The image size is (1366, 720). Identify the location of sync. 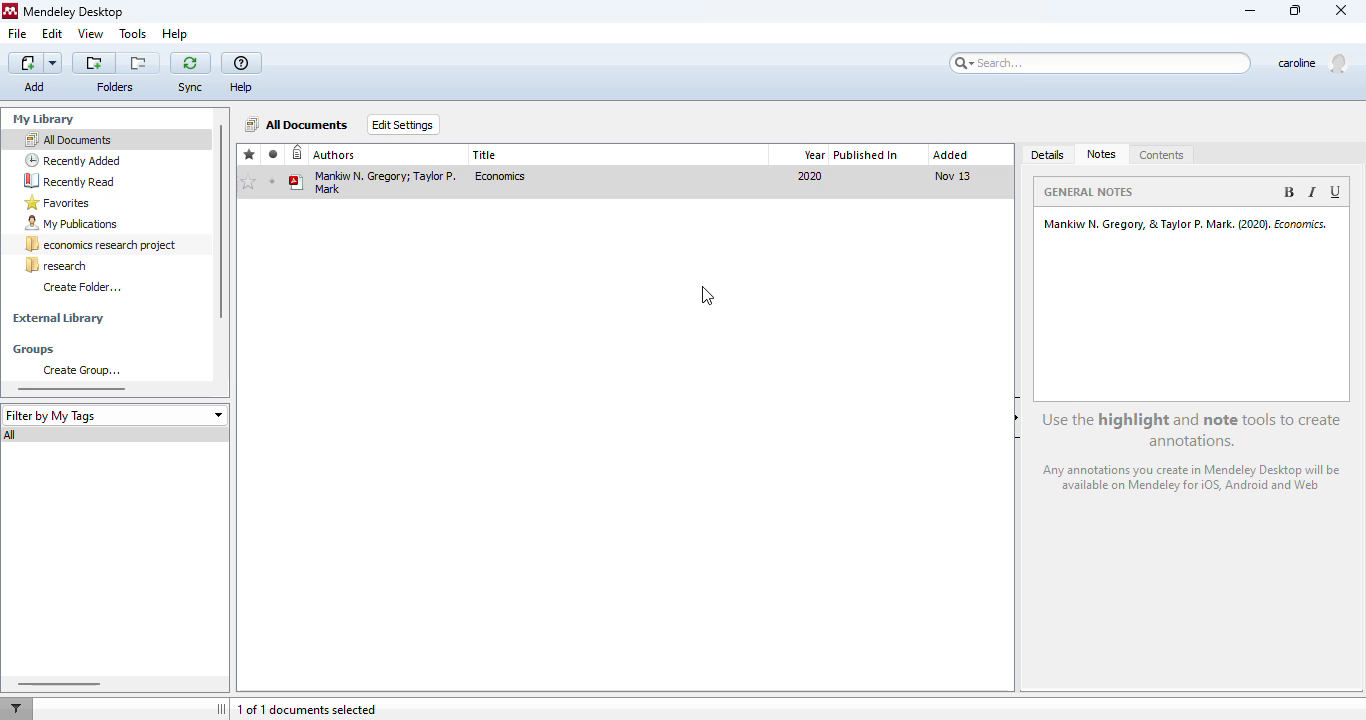
(190, 62).